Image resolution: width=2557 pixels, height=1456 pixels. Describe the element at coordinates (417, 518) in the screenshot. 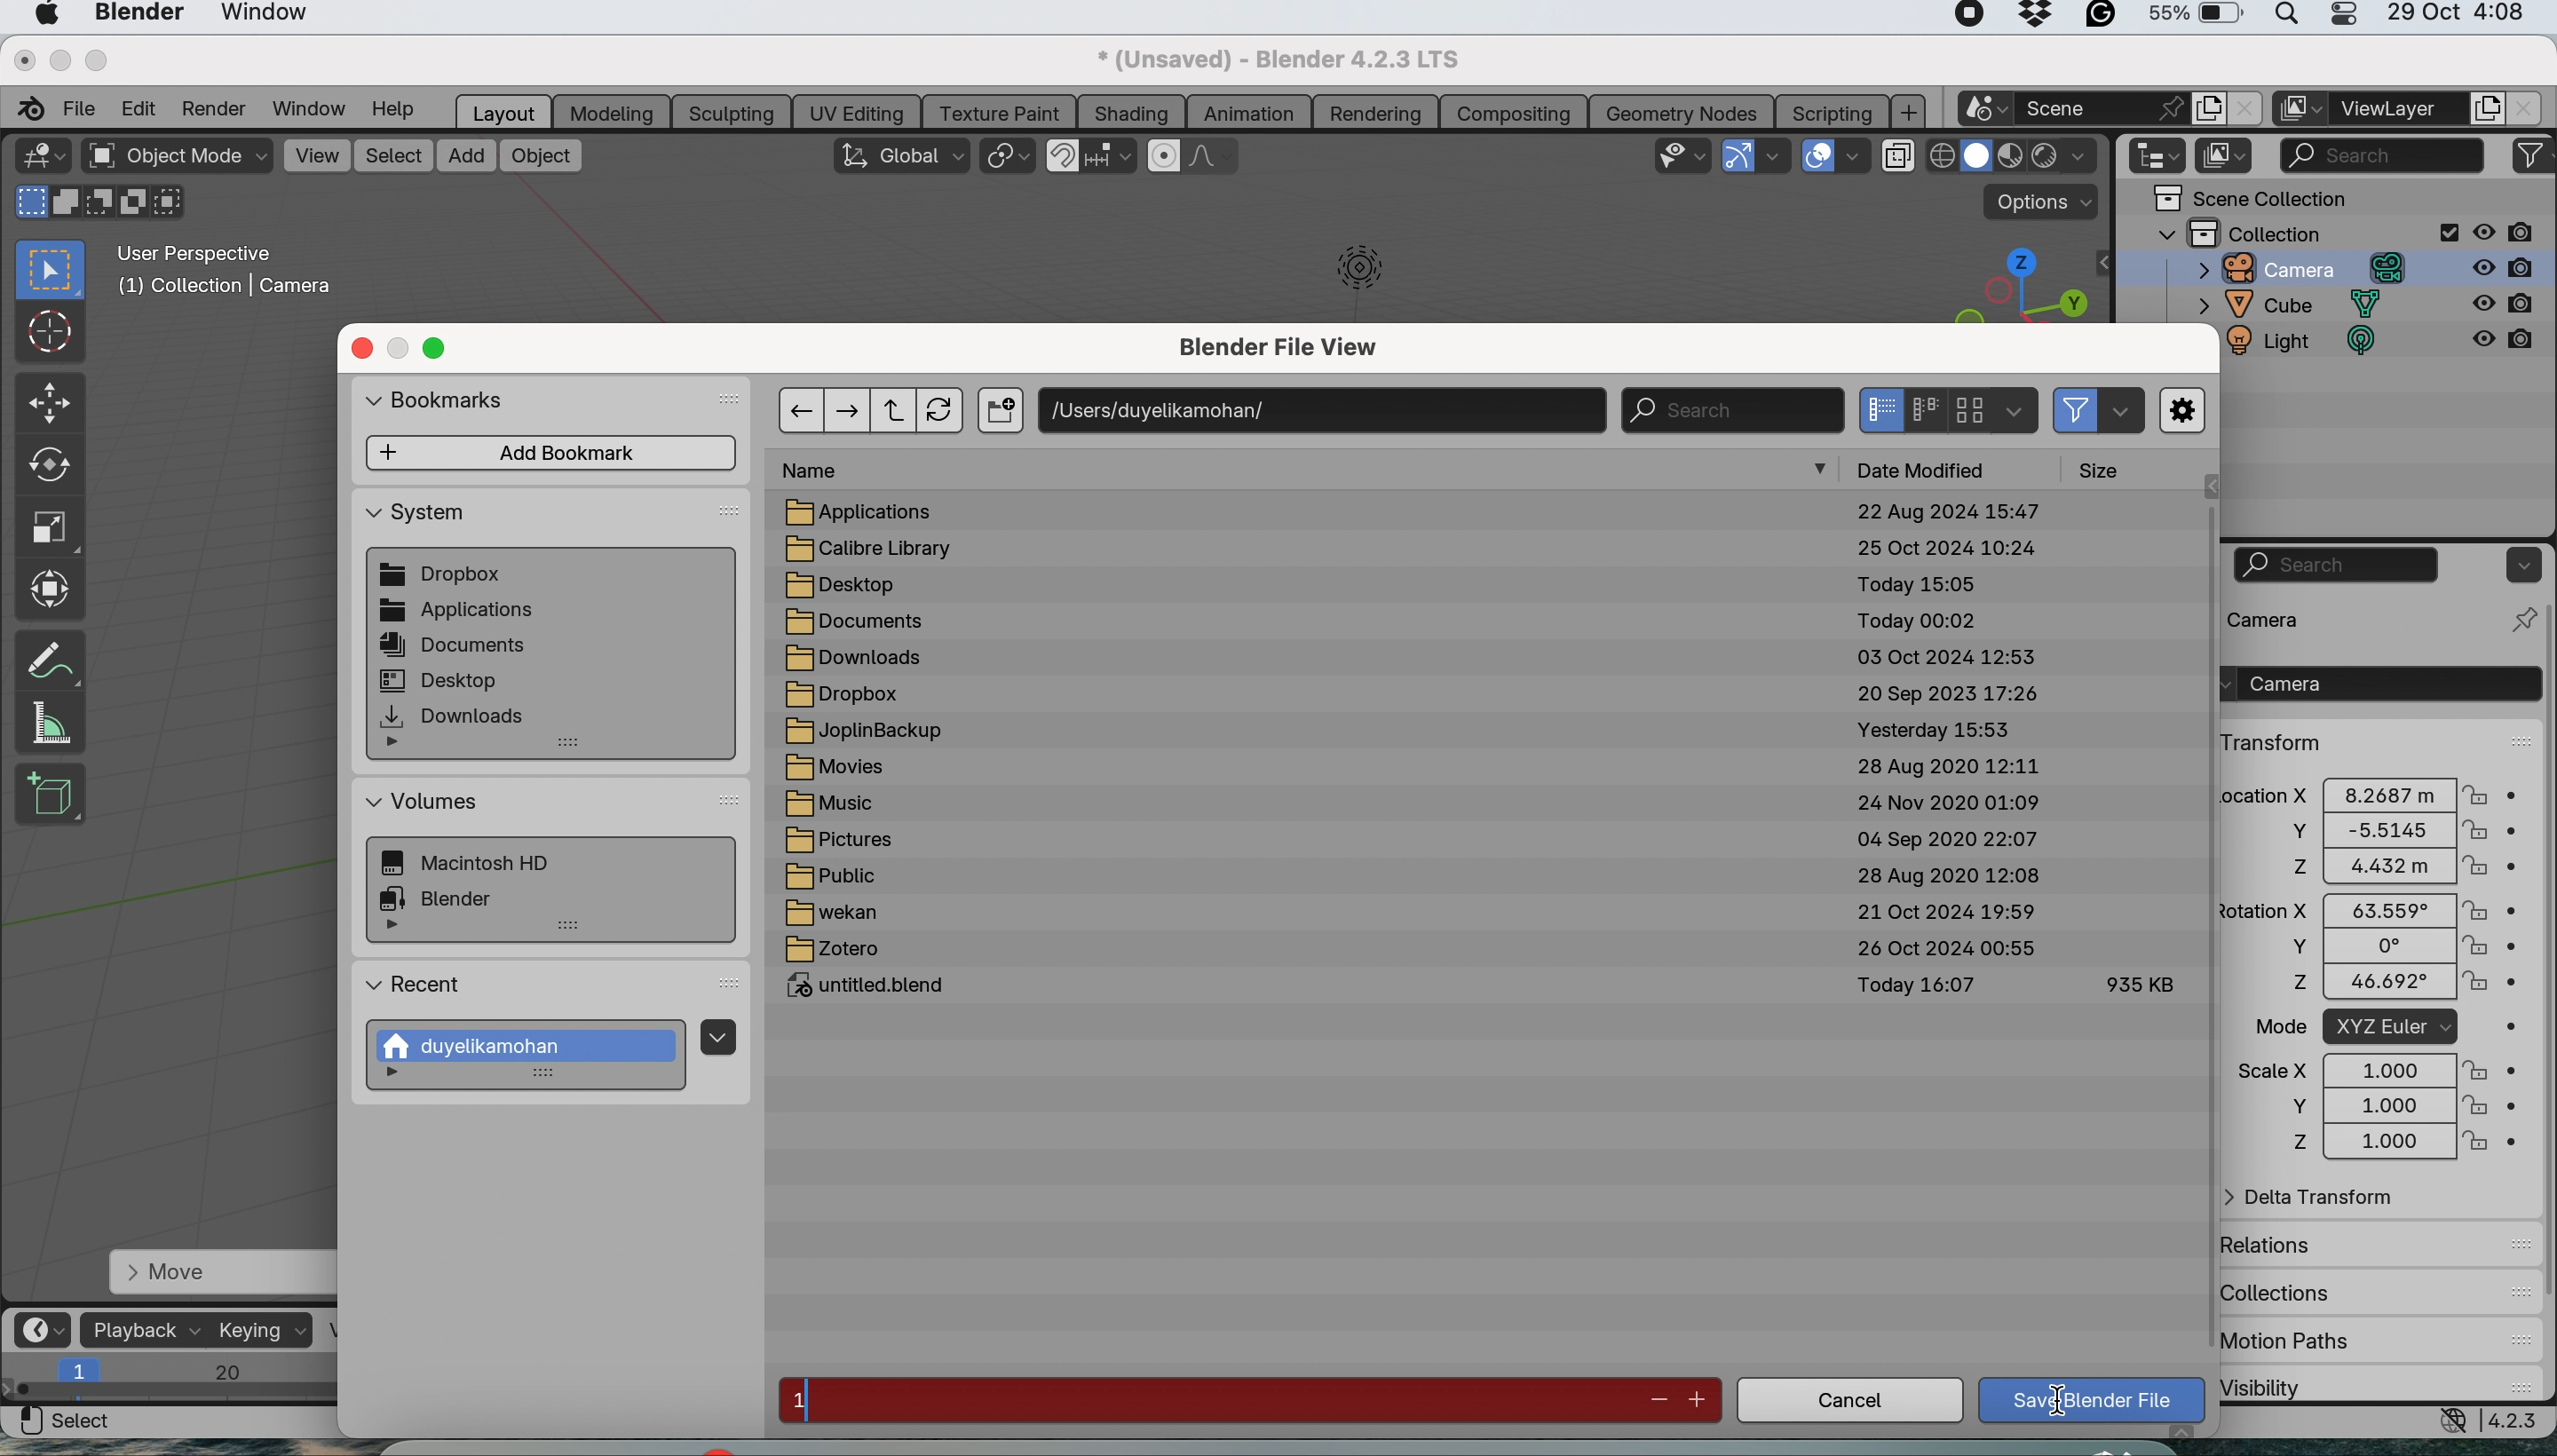

I see `system` at that location.